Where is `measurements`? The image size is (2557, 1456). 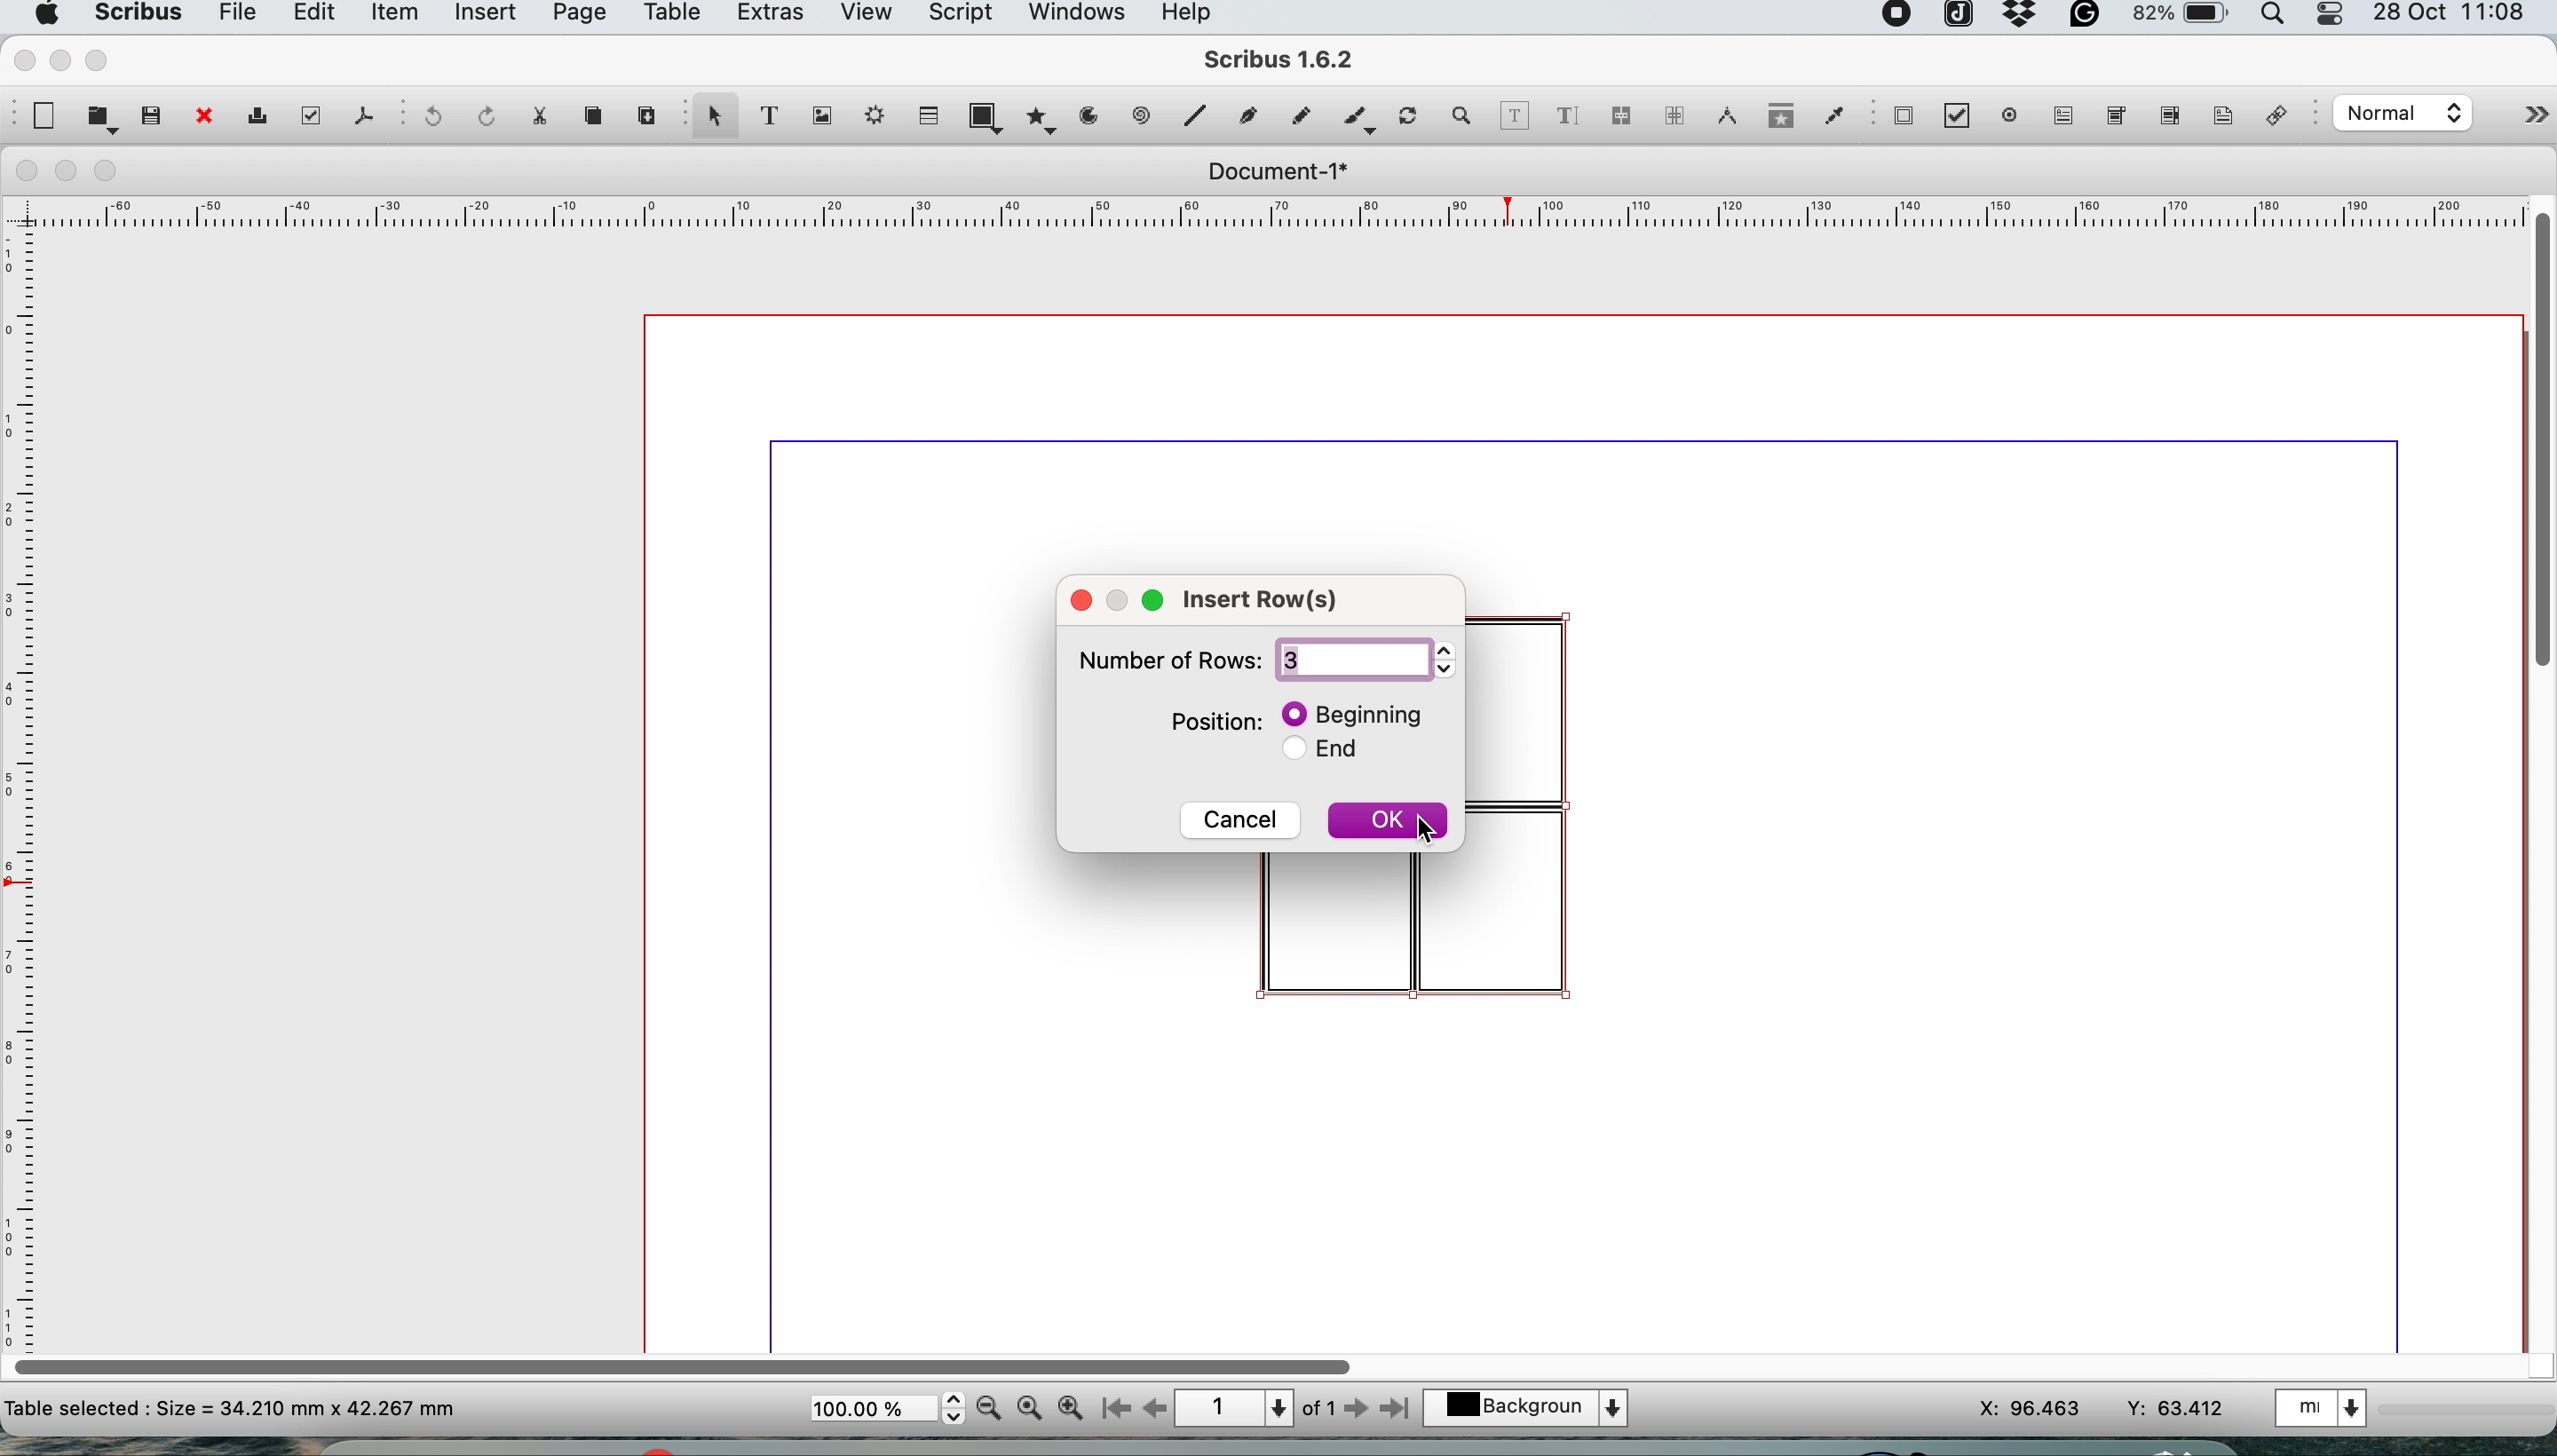
measurements is located at coordinates (1721, 116).